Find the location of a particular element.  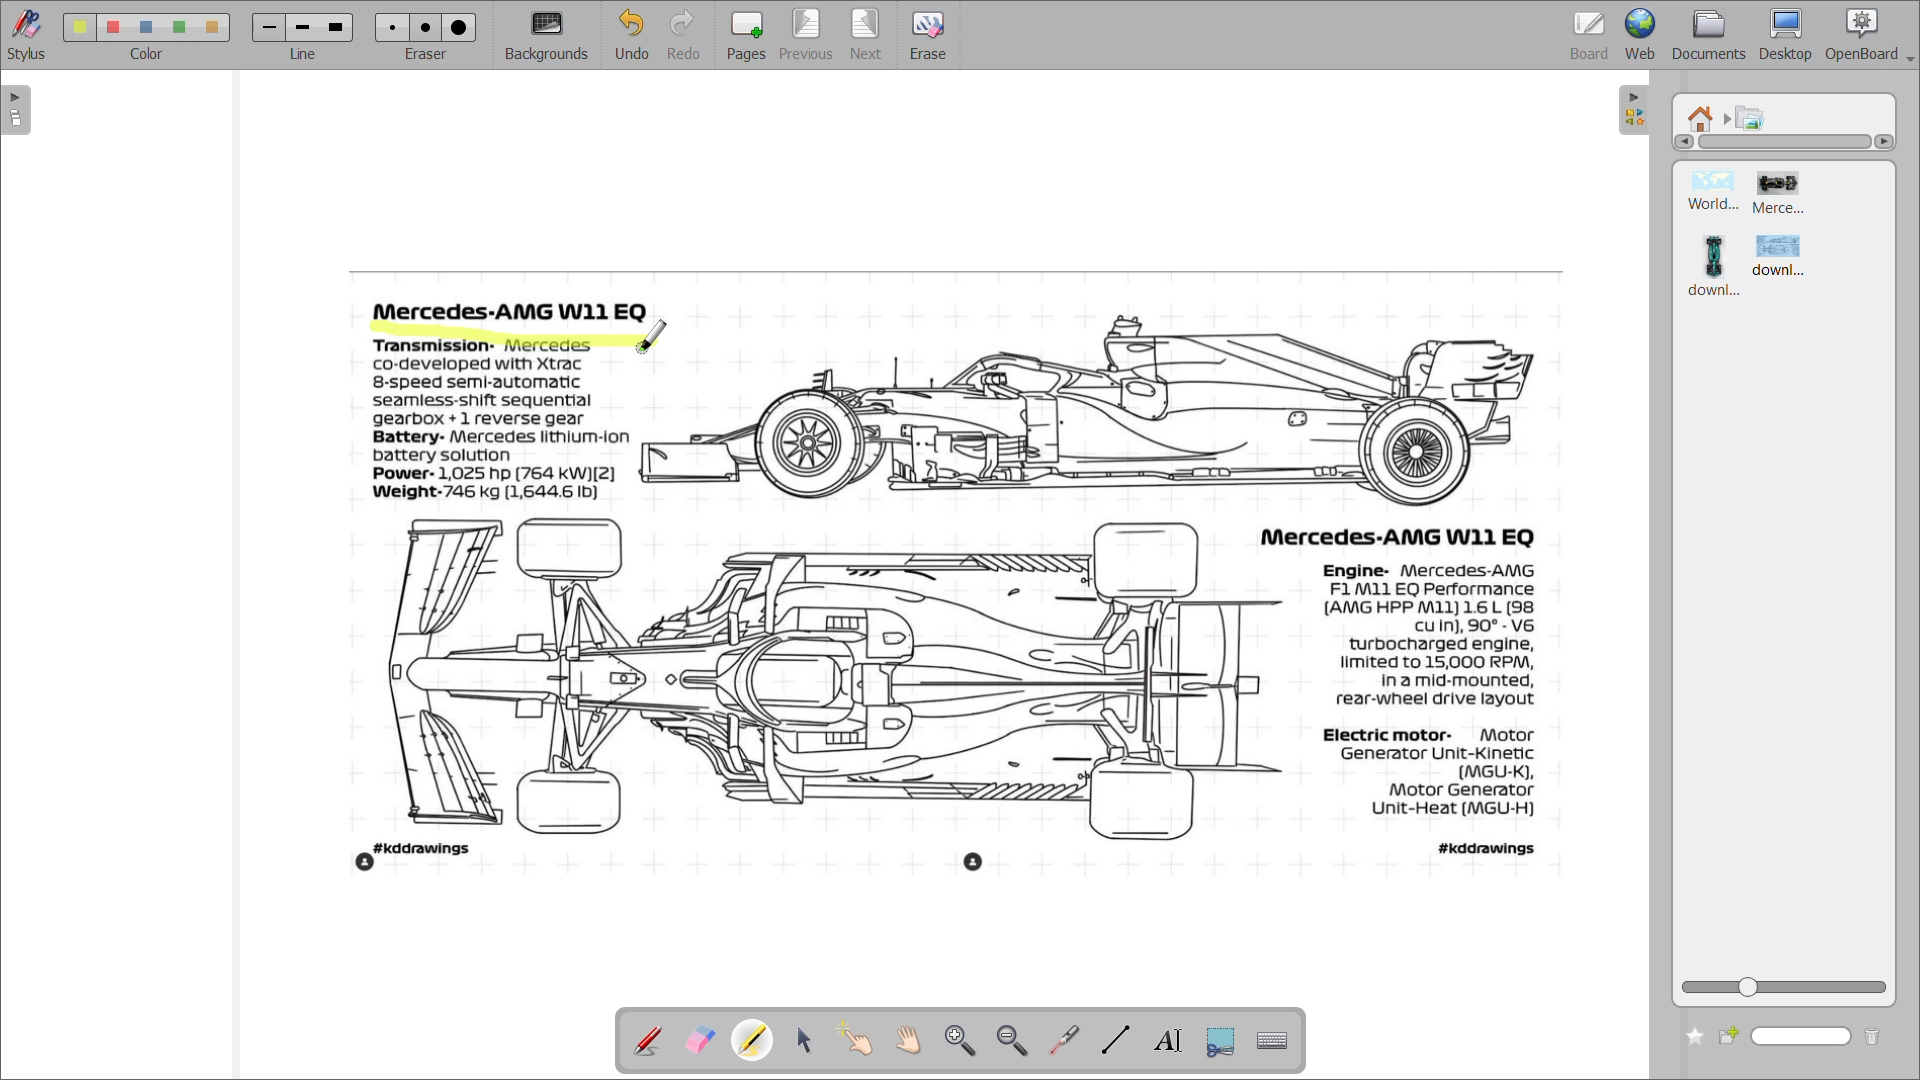

image is located at coordinates (959, 570).